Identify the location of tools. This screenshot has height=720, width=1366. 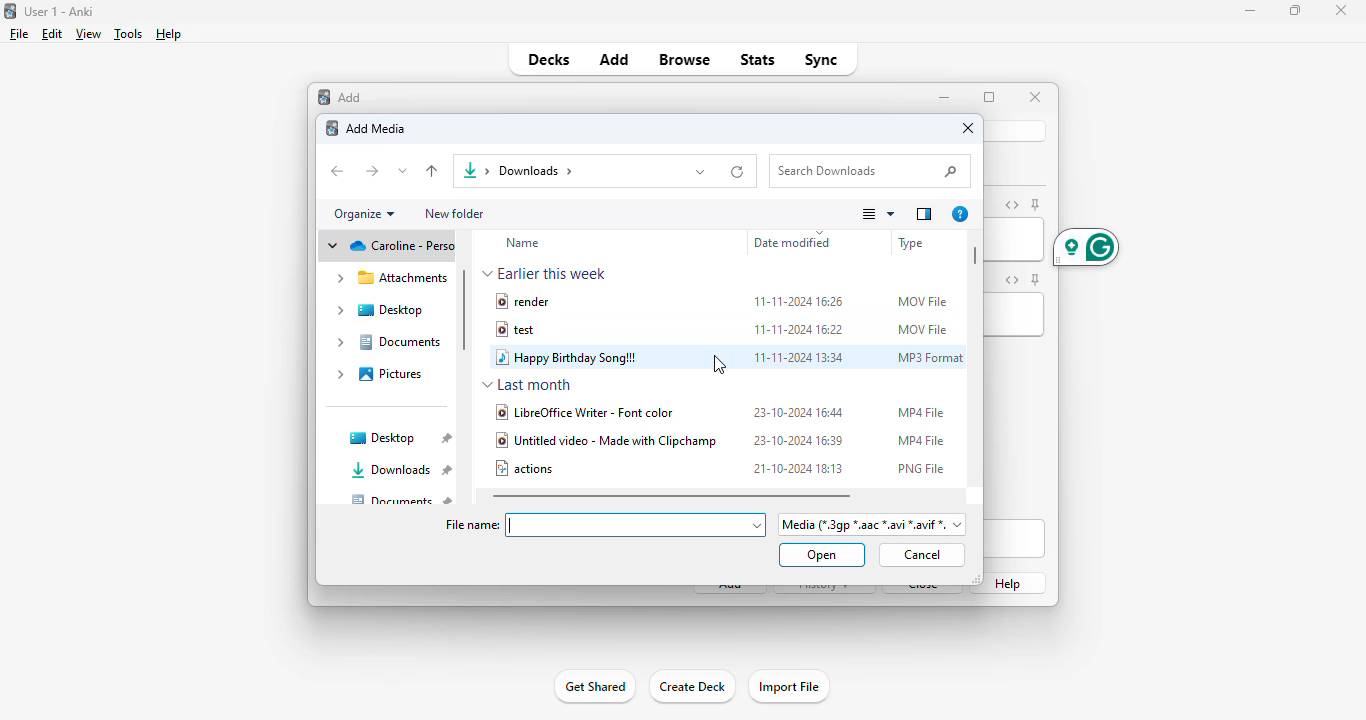
(129, 33).